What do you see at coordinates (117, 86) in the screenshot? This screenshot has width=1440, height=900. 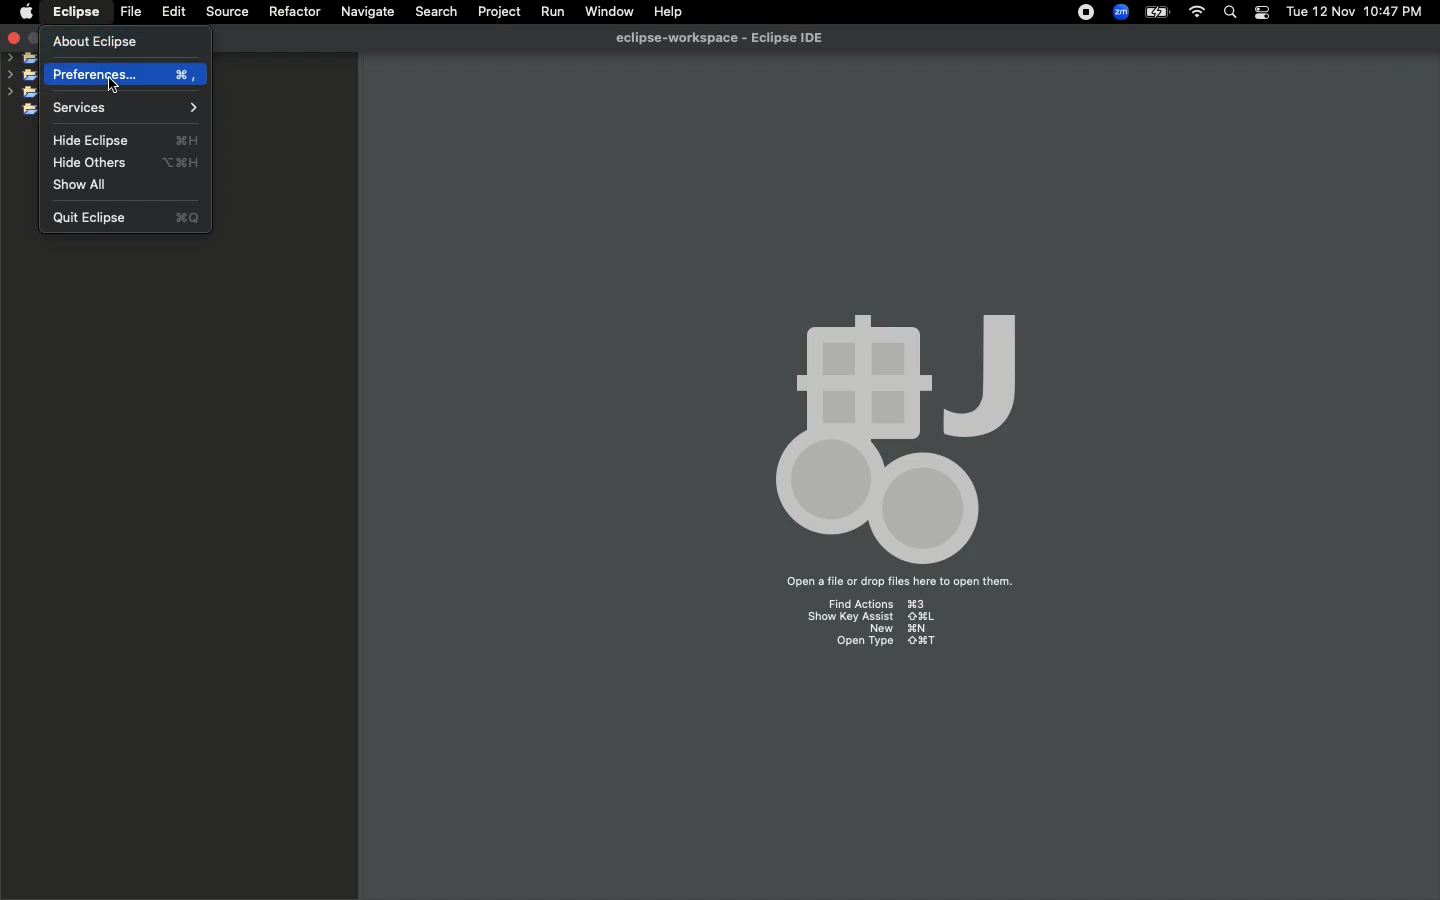 I see `Cursor` at bounding box center [117, 86].